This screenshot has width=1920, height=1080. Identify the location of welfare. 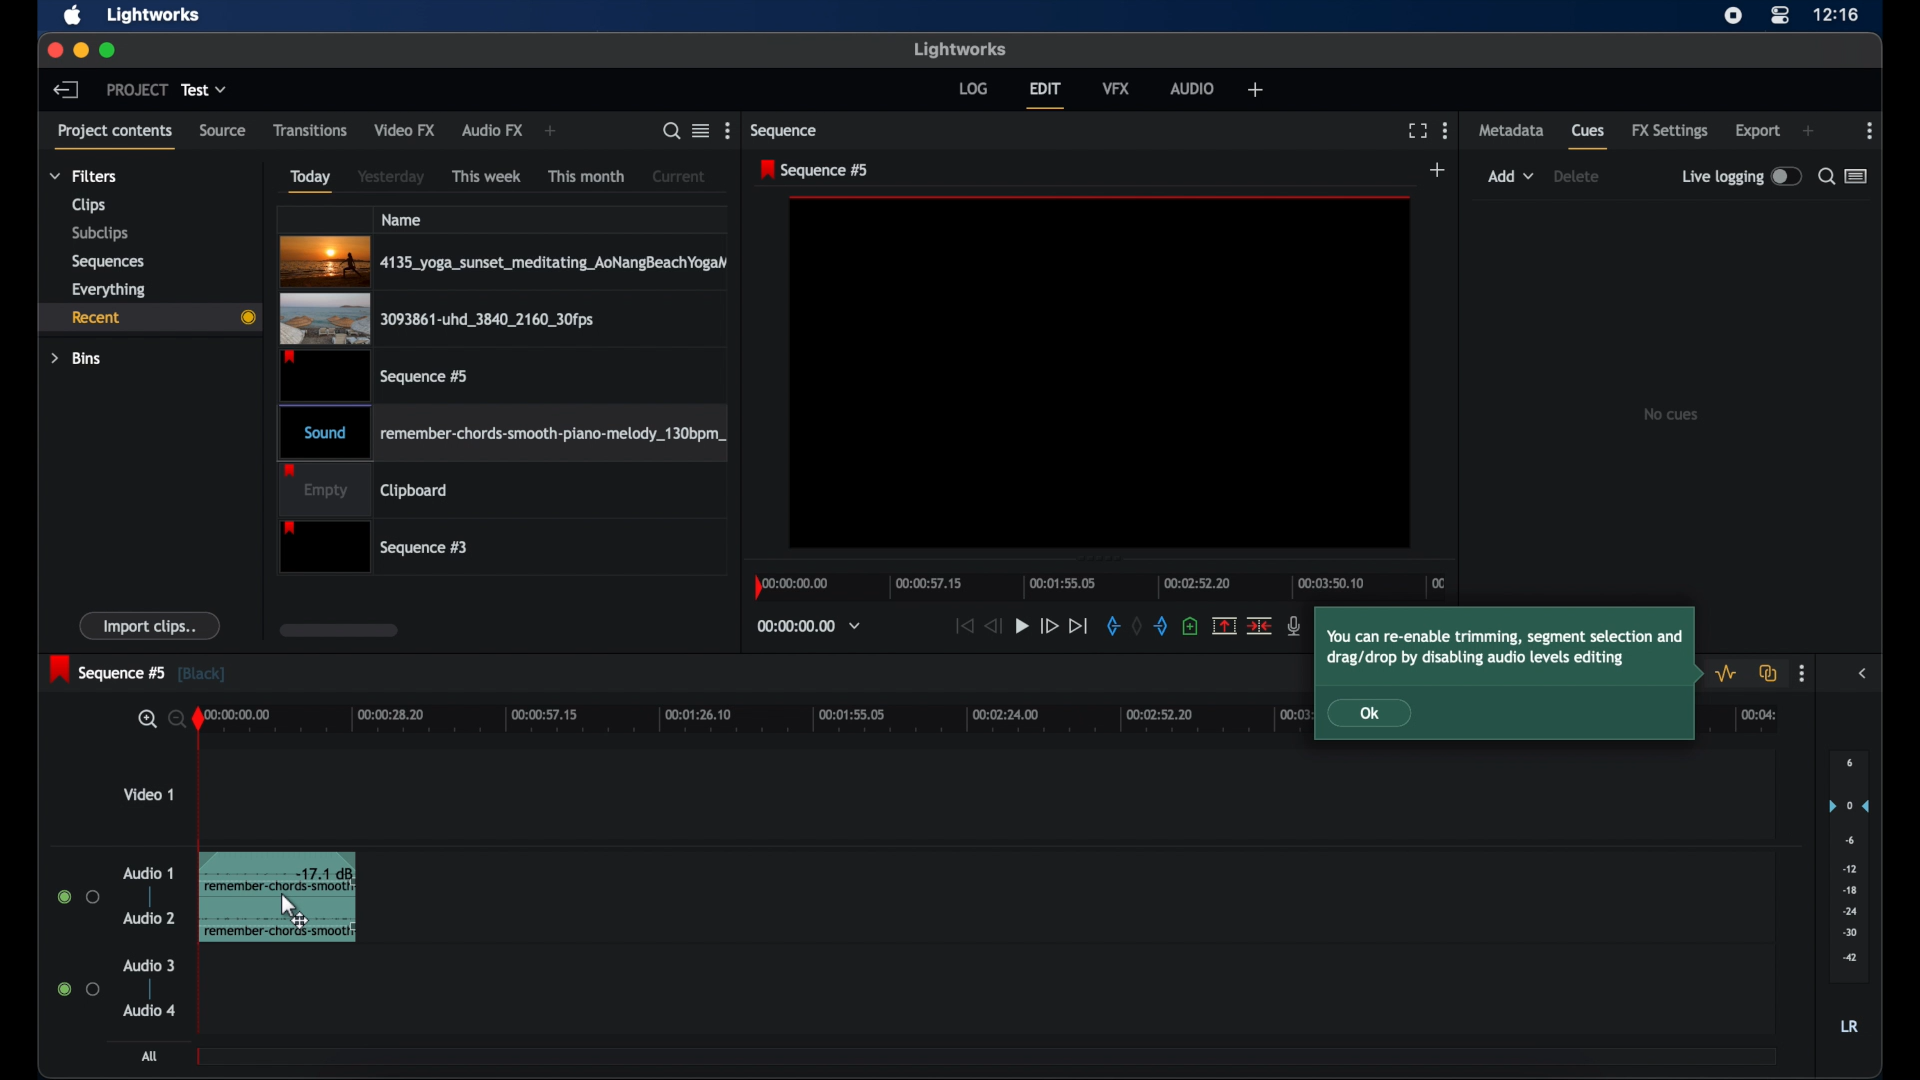
(1256, 90).